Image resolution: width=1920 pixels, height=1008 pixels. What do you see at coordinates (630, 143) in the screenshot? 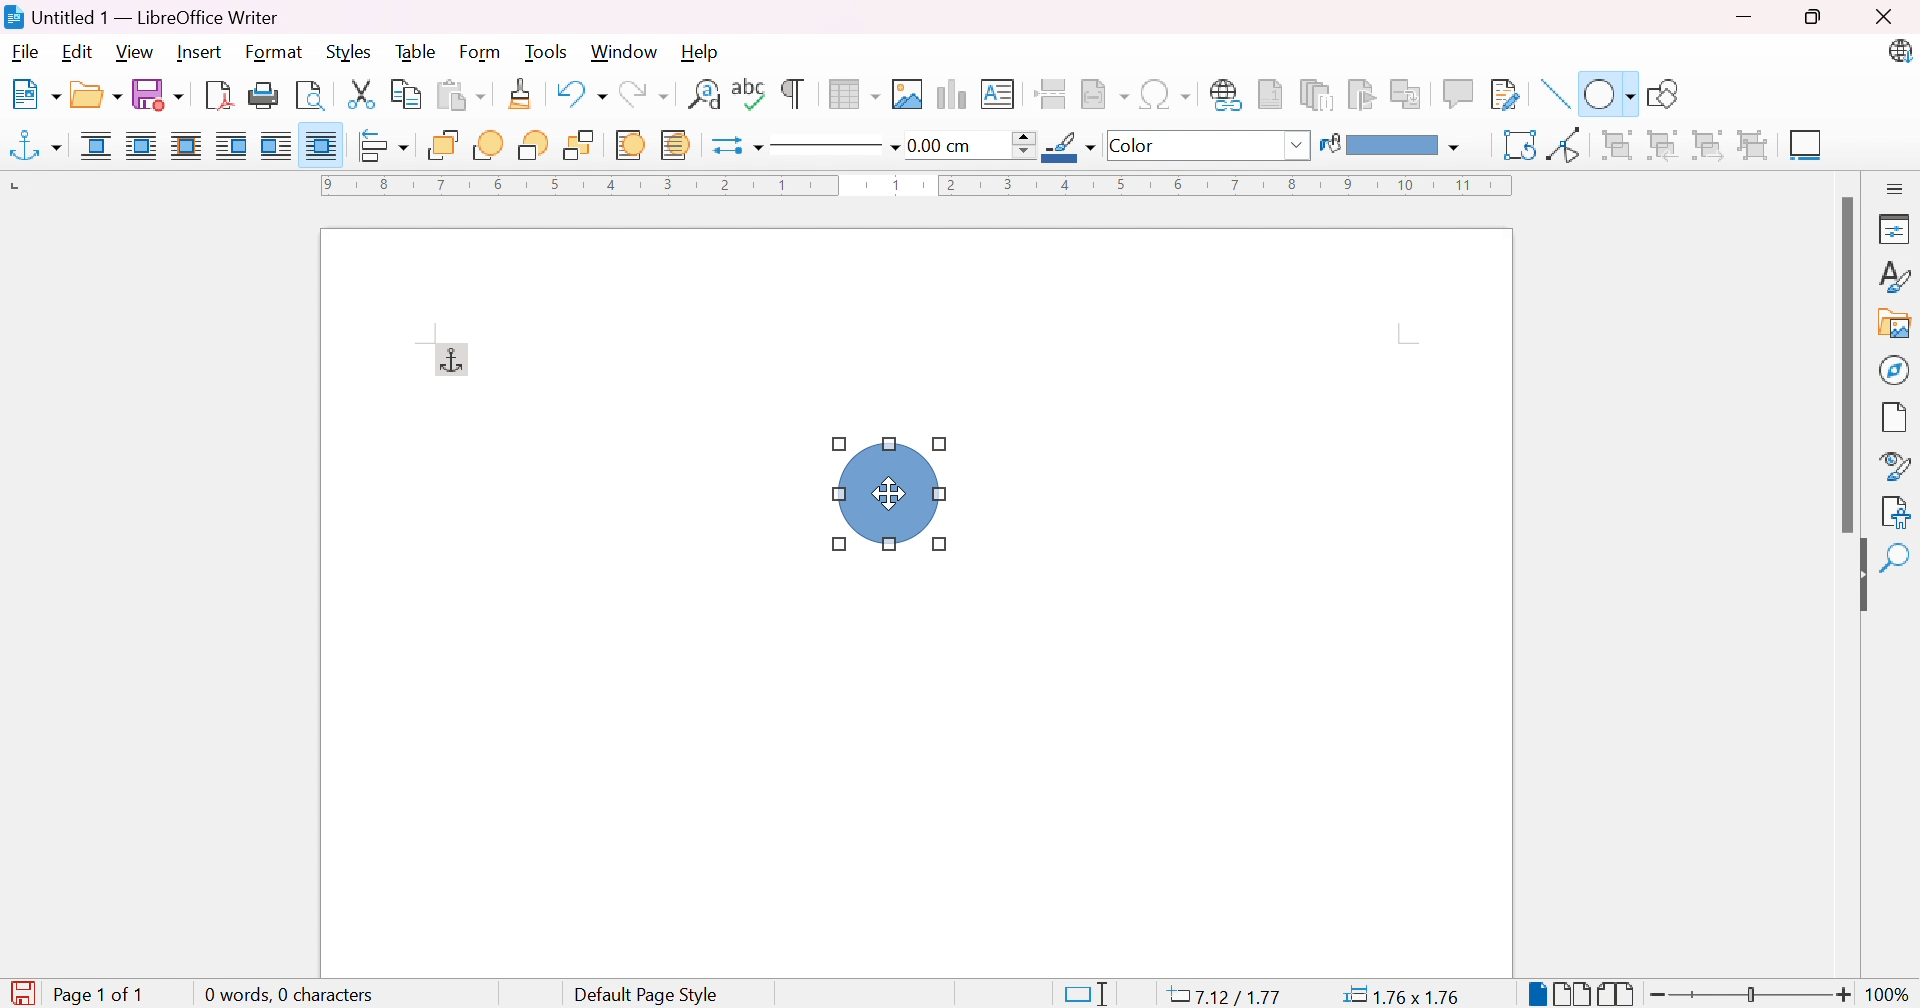
I see `To foreground` at bounding box center [630, 143].